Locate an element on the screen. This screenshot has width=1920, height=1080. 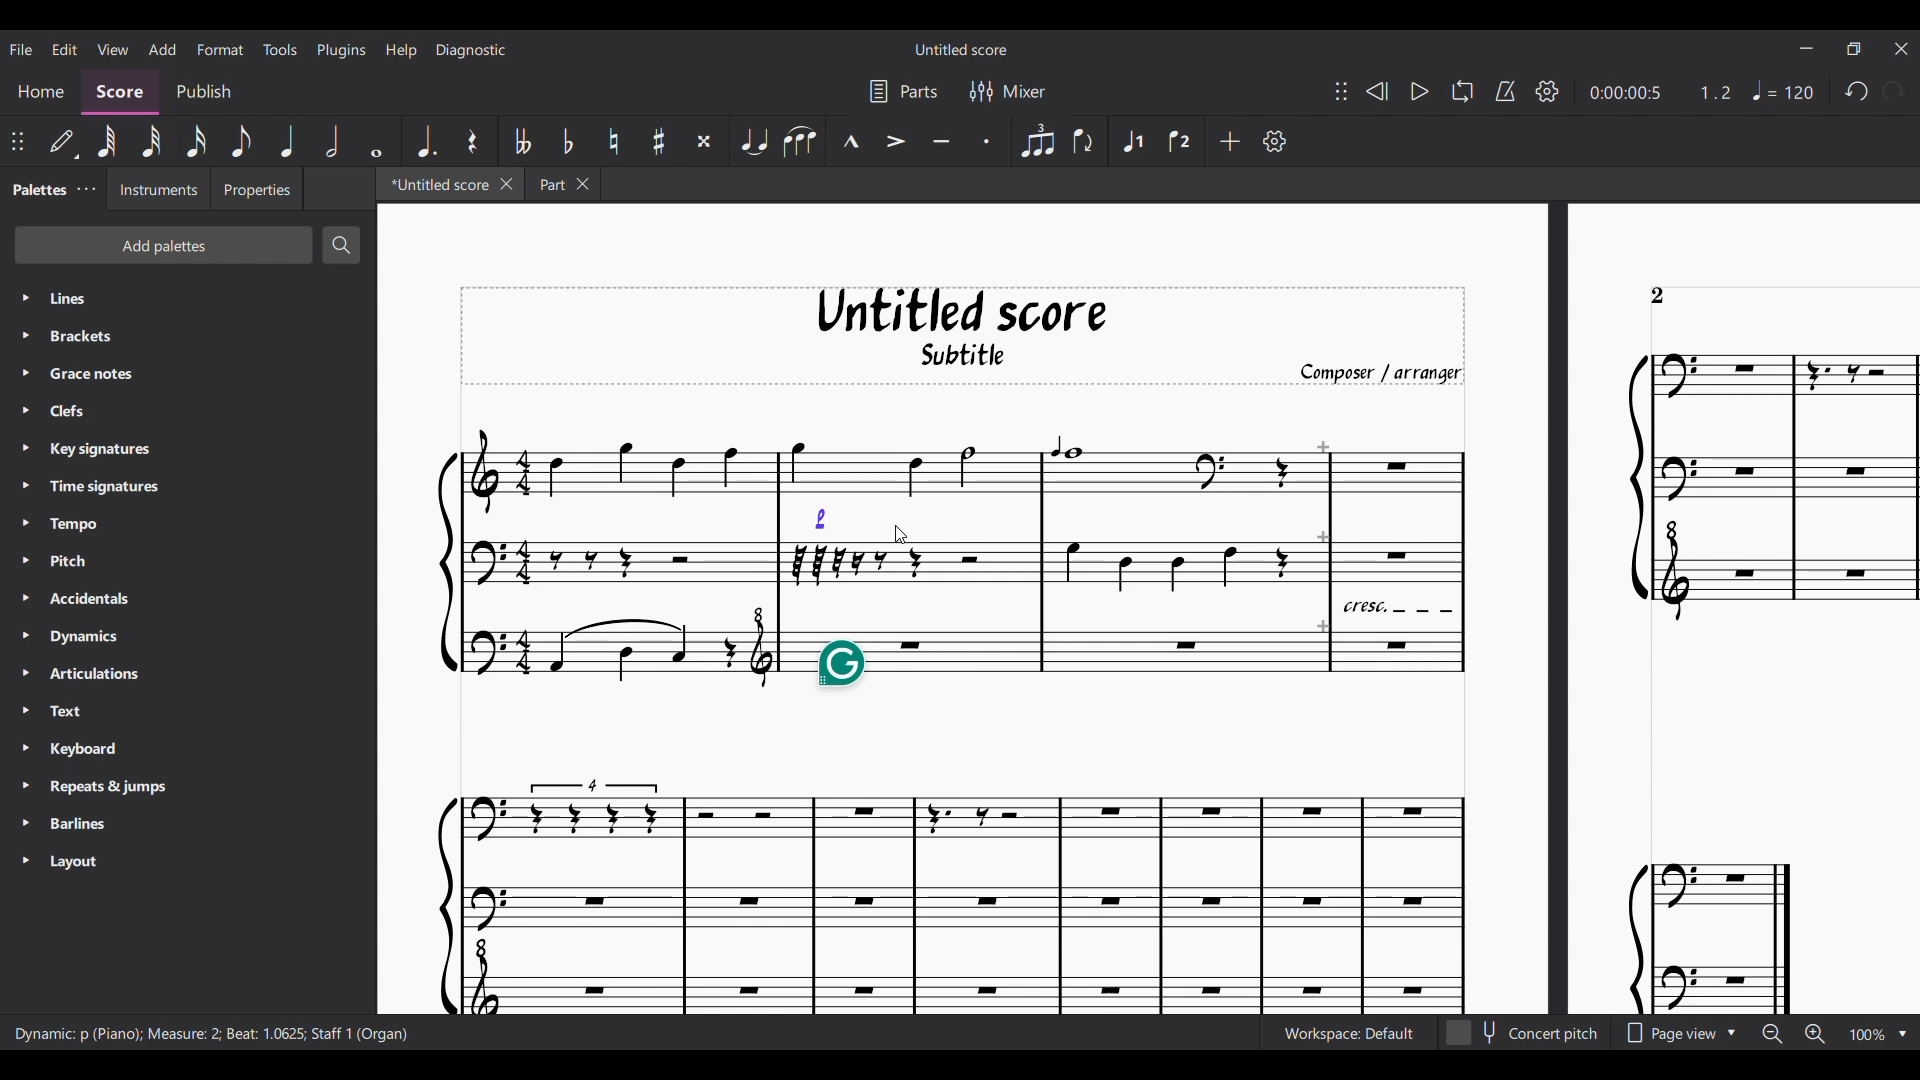
Add palettes is located at coordinates (163, 245).